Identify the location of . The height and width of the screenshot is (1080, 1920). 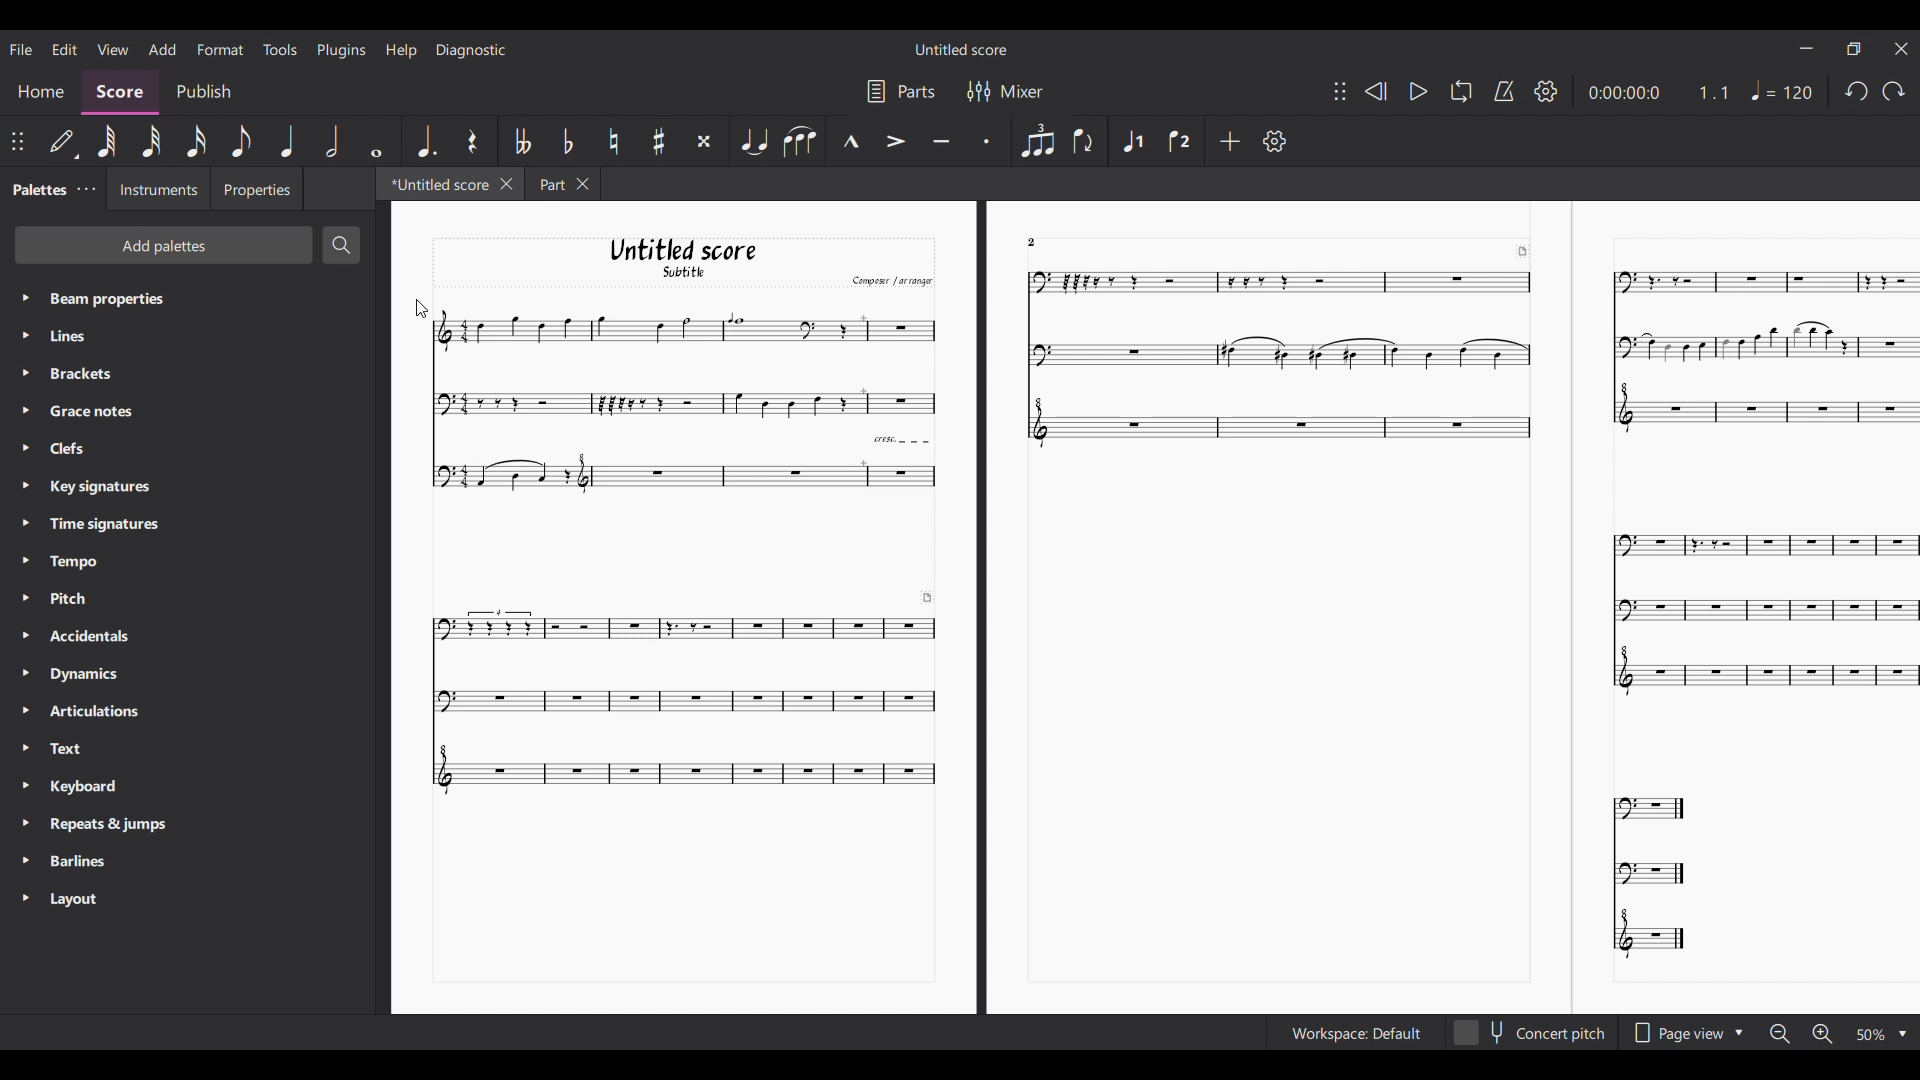
(687, 772).